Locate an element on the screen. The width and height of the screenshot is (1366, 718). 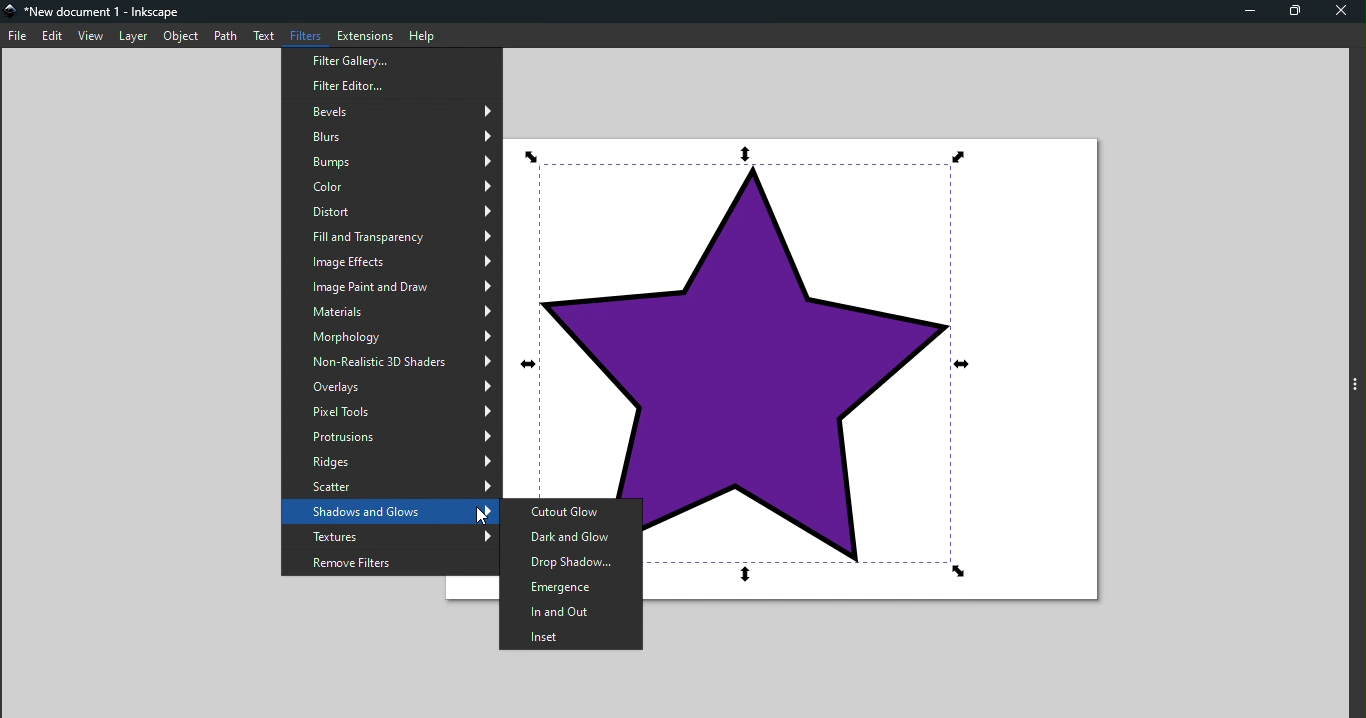
Ridges is located at coordinates (392, 462).